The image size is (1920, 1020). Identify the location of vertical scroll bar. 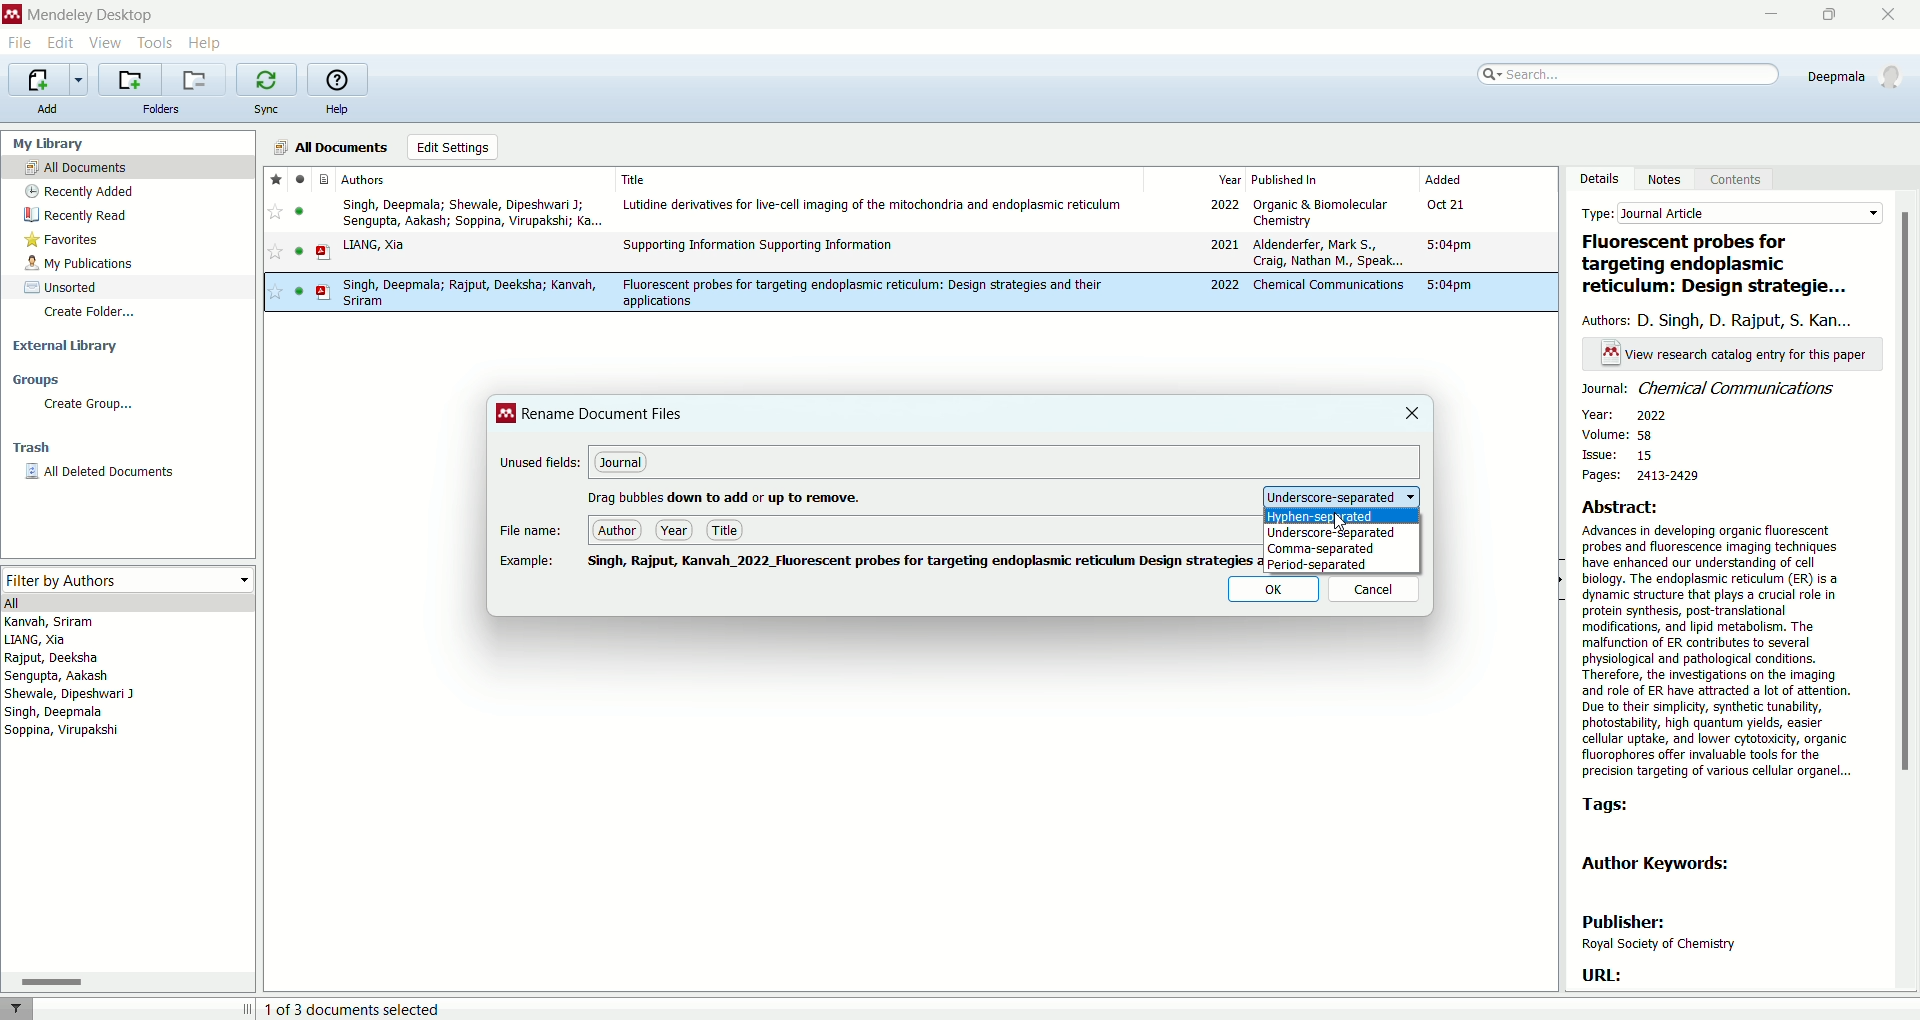
(1908, 591).